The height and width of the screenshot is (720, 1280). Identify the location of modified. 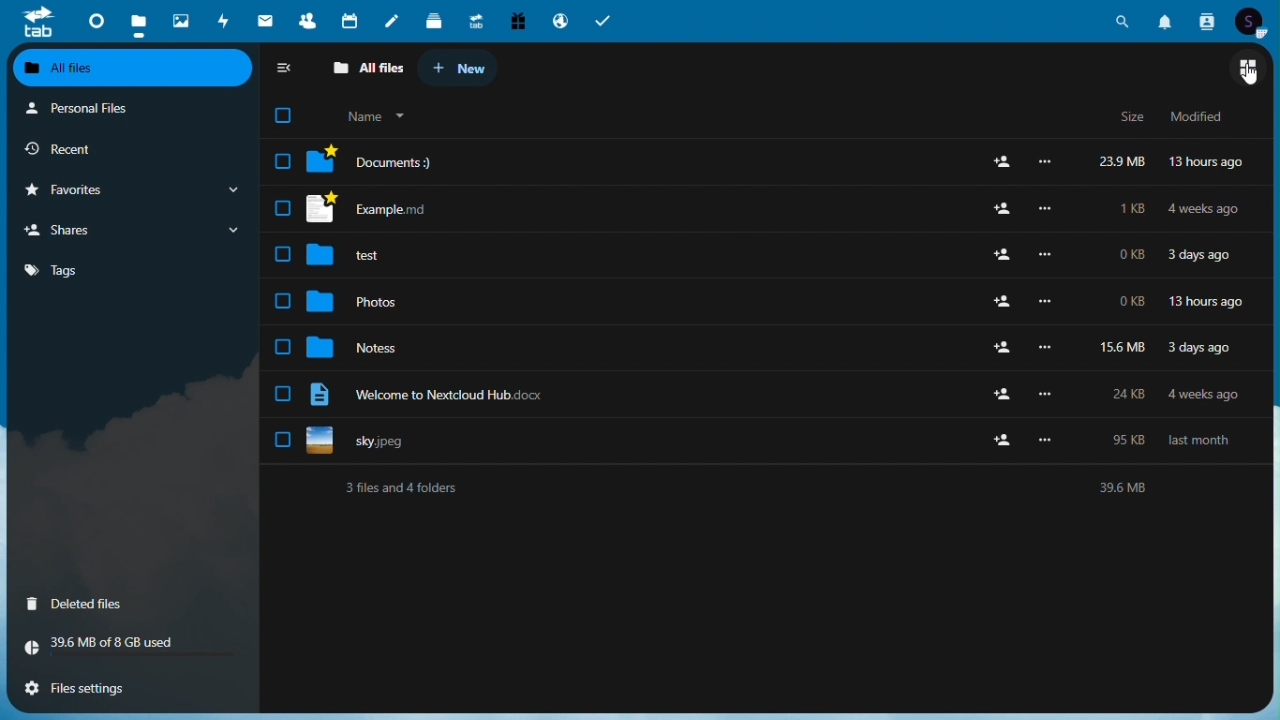
(1201, 116).